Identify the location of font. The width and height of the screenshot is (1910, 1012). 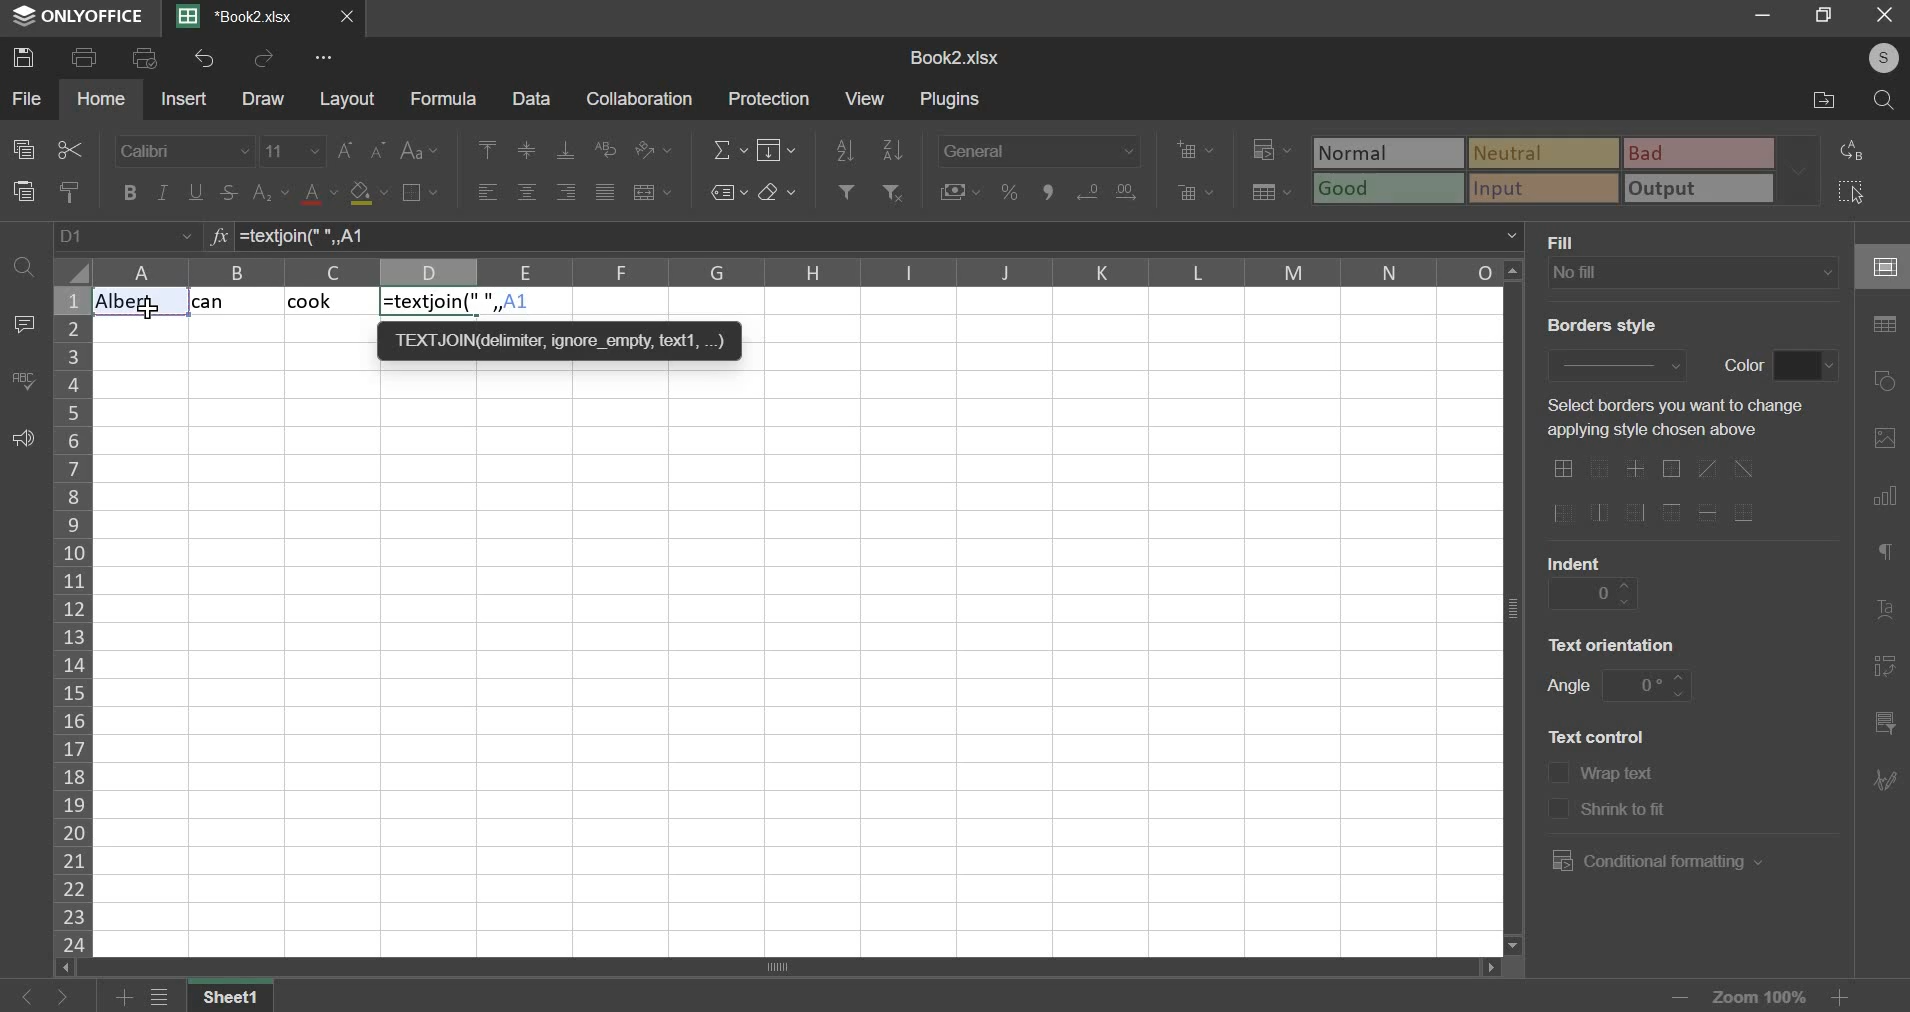
(183, 151).